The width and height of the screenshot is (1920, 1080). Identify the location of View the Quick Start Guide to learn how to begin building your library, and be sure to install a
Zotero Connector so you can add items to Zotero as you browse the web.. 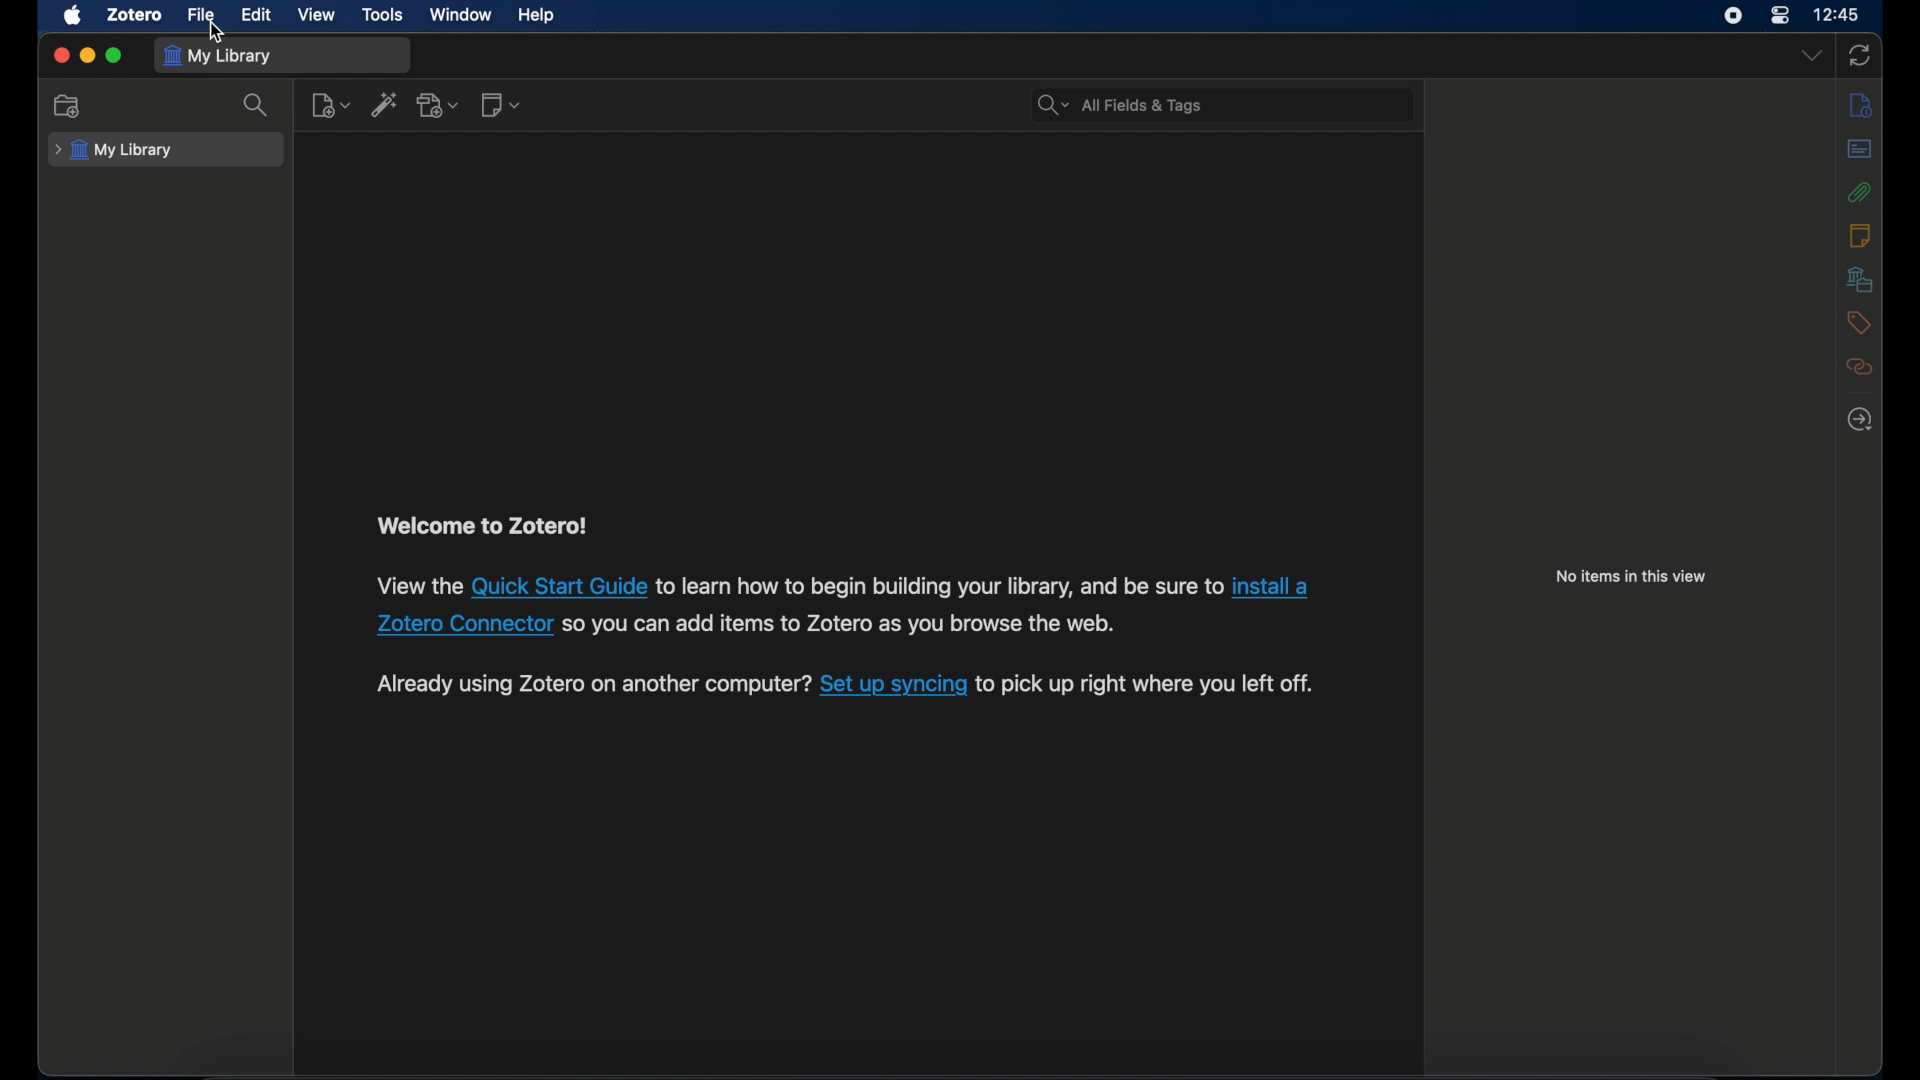
(851, 608).